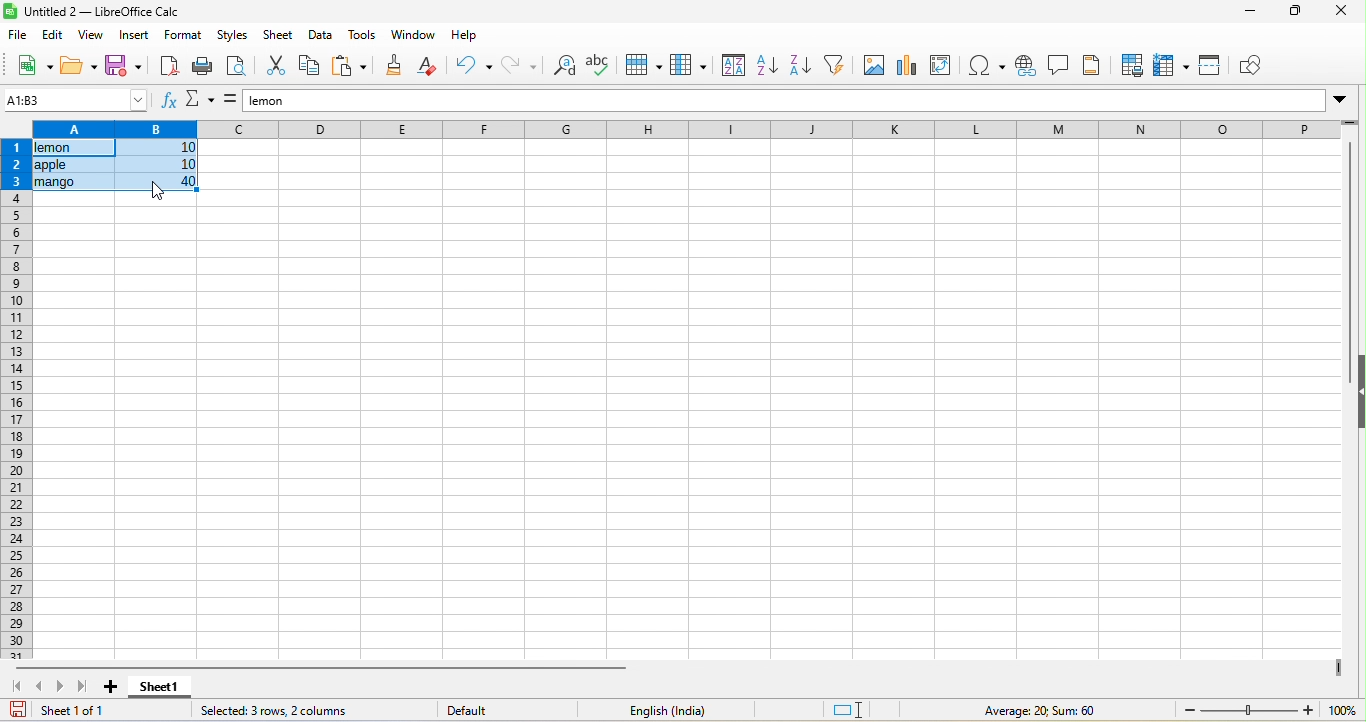  I want to click on comment, so click(1058, 67).